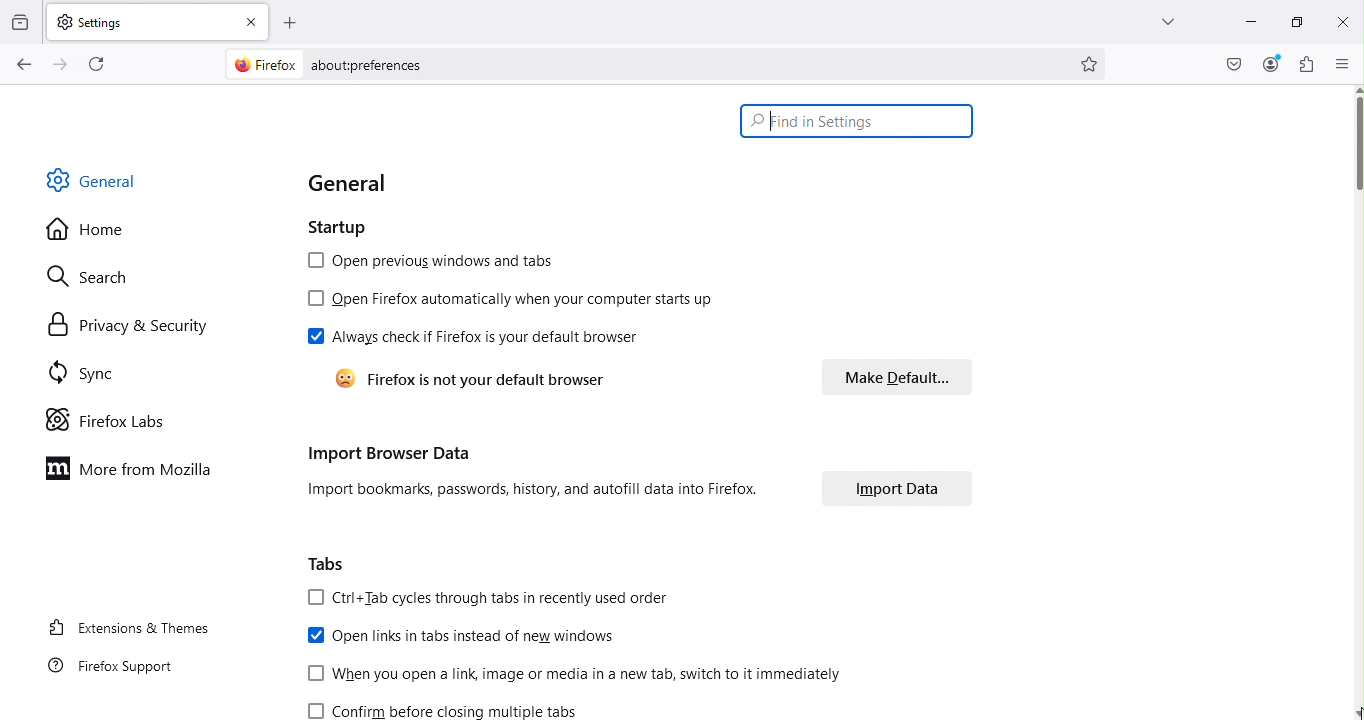 The image size is (1364, 720). What do you see at coordinates (108, 421) in the screenshot?
I see `Firefox labs` at bounding box center [108, 421].